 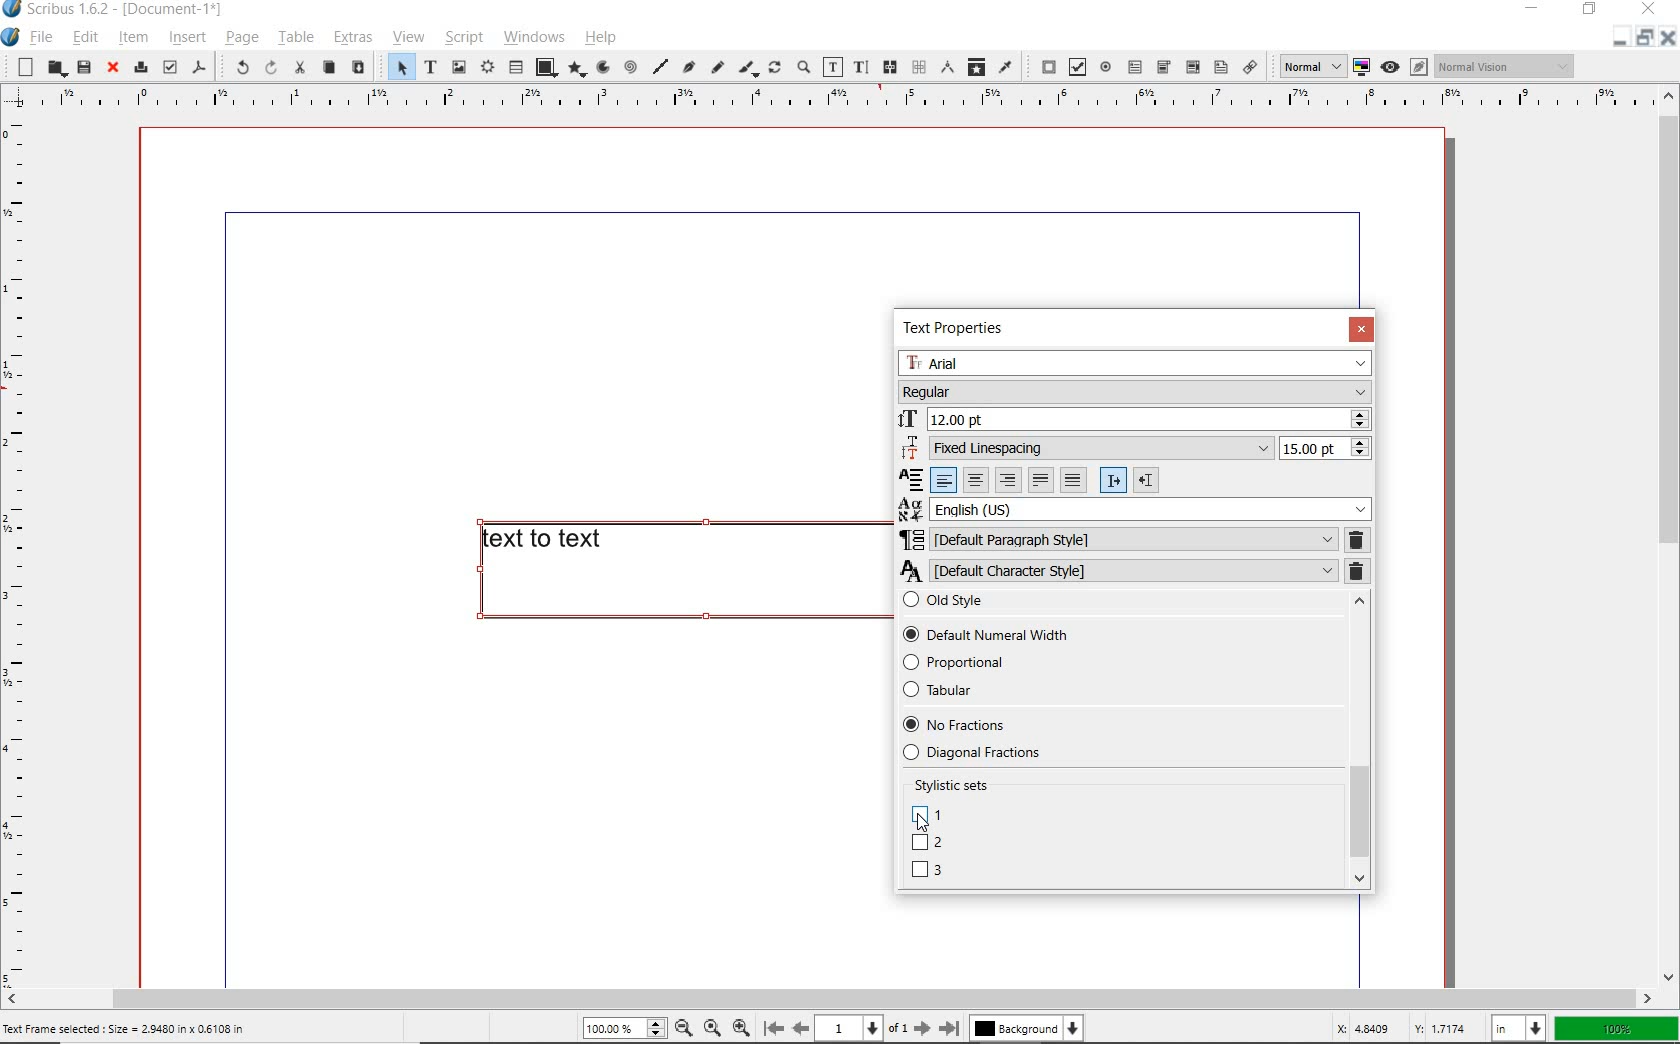 What do you see at coordinates (1121, 572) in the screenshot?
I see `DEFAULT CHARACTER STYLE` at bounding box center [1121, 572].